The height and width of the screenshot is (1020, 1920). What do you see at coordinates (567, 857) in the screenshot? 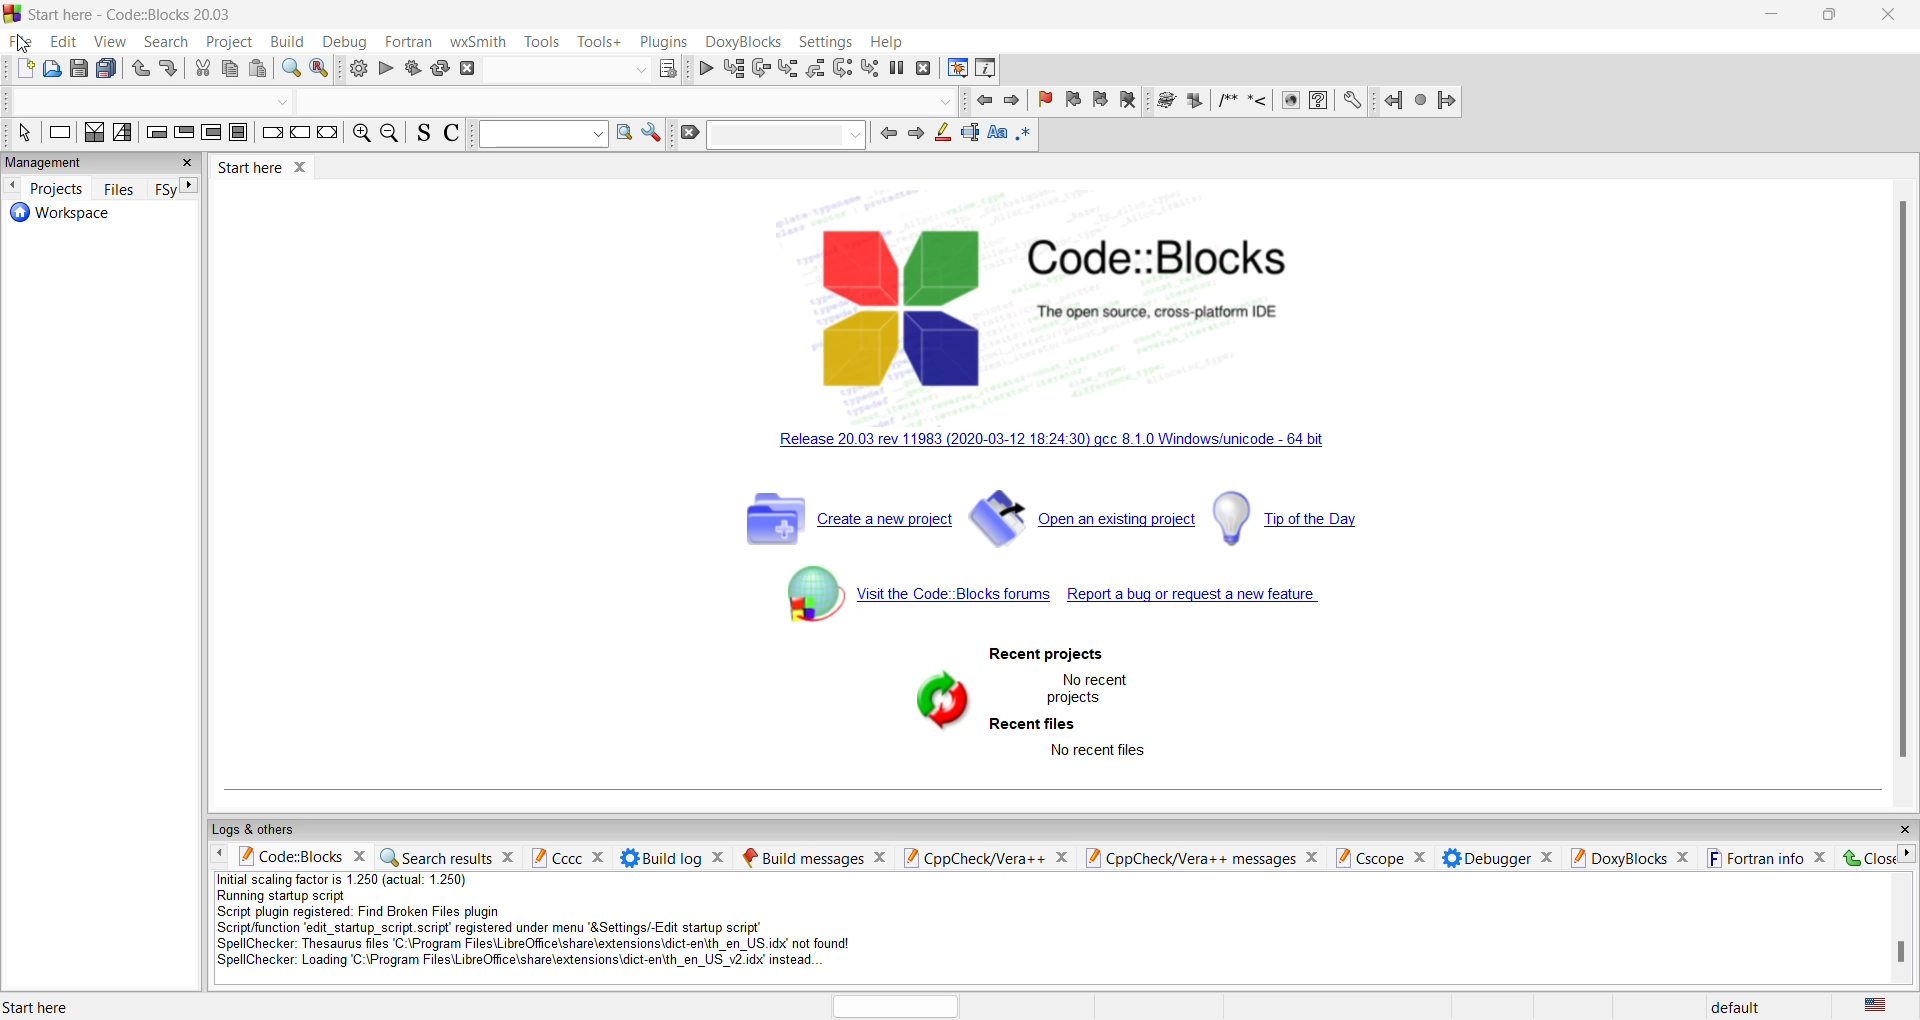
I see `Cccc pane` at bounding box center [567, 857].